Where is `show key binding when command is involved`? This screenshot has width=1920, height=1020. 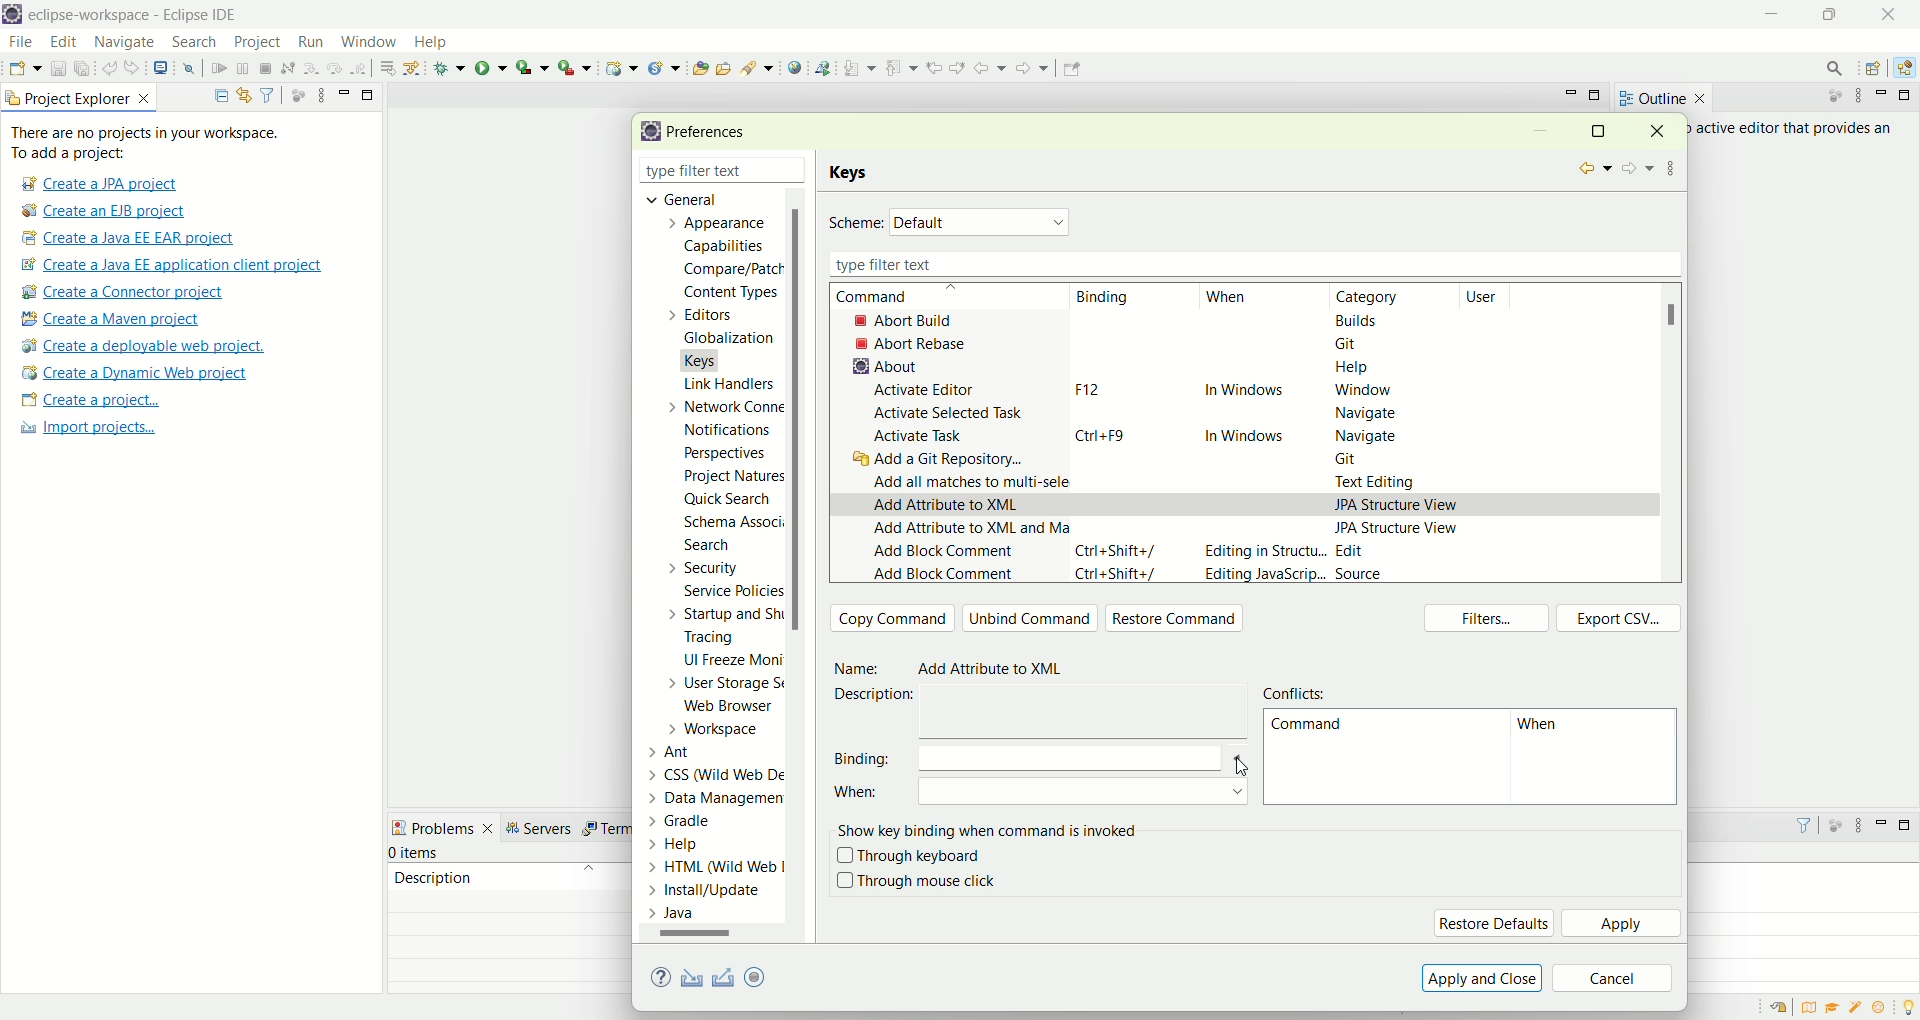
show key binding when command is involved is located at coordinates (992, 828).